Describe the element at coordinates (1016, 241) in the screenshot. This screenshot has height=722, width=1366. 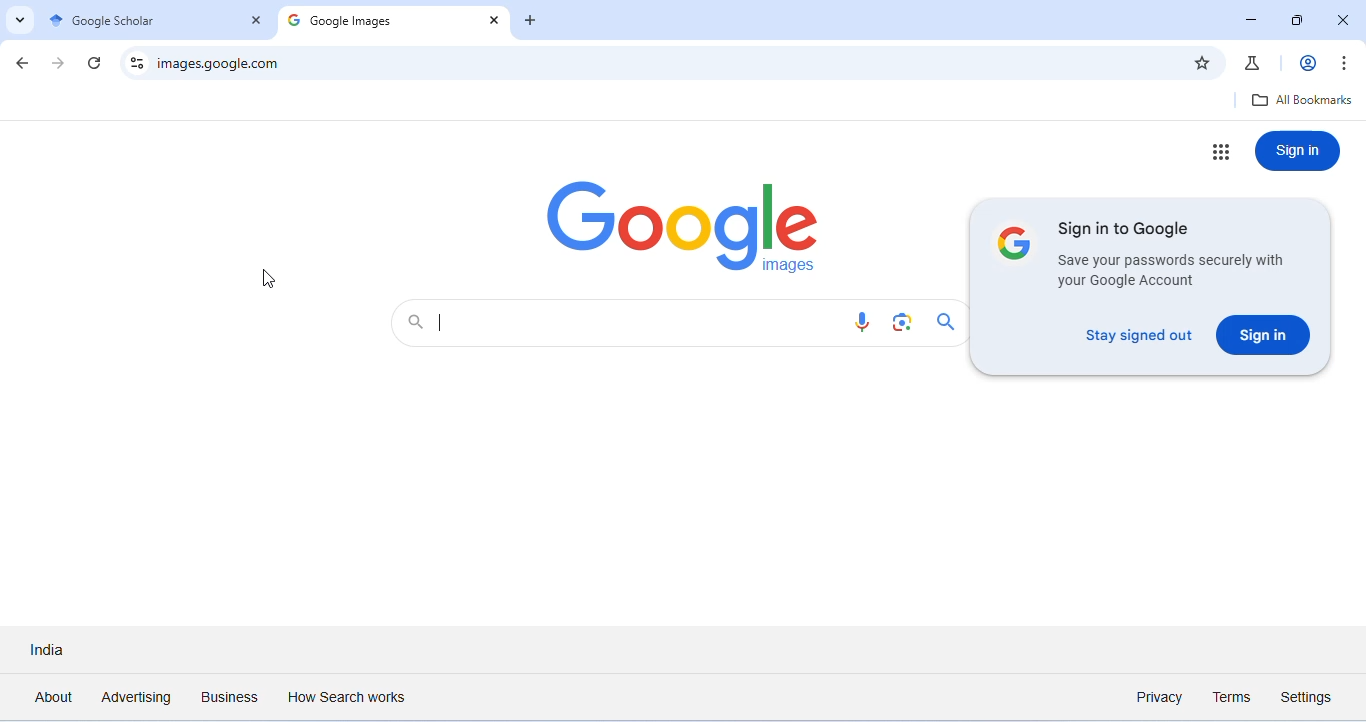
I see `google logo` at that location.